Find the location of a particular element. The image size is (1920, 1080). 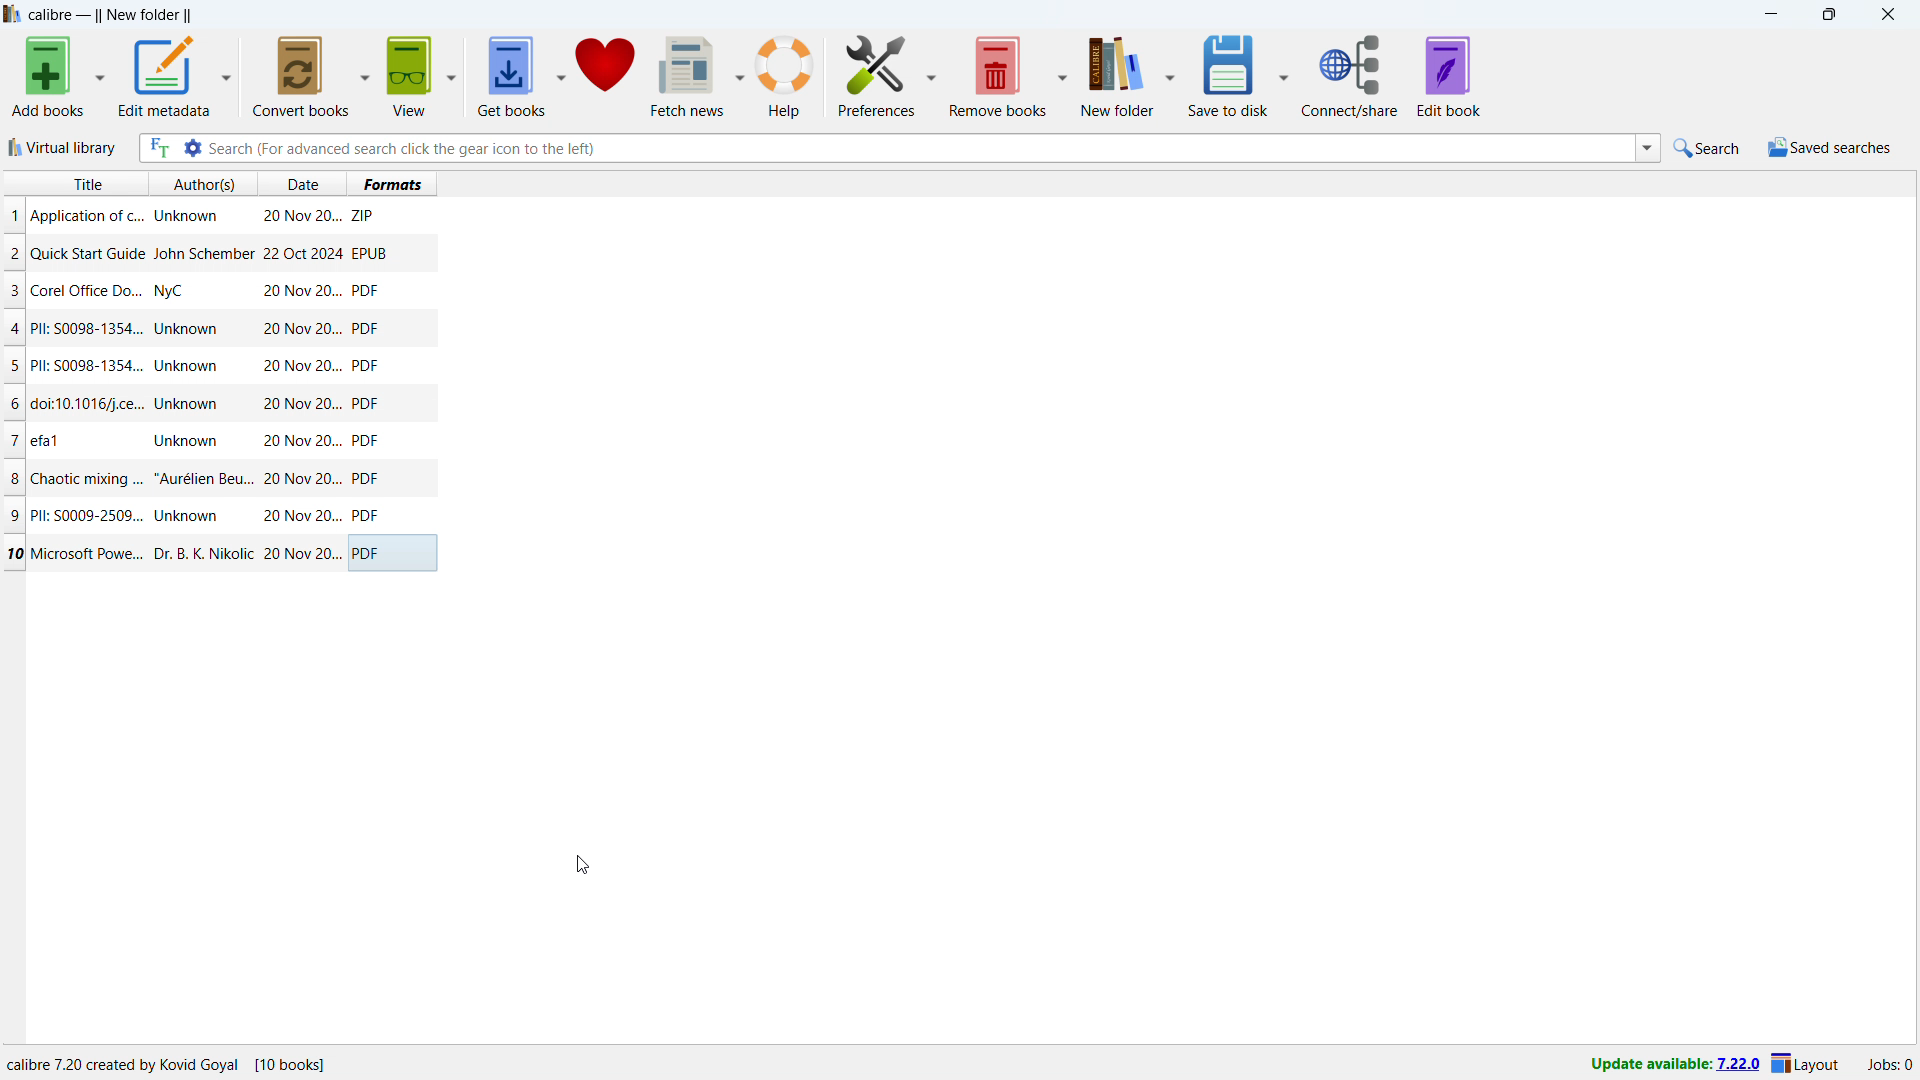

view options is located at coordinates (451, 76).